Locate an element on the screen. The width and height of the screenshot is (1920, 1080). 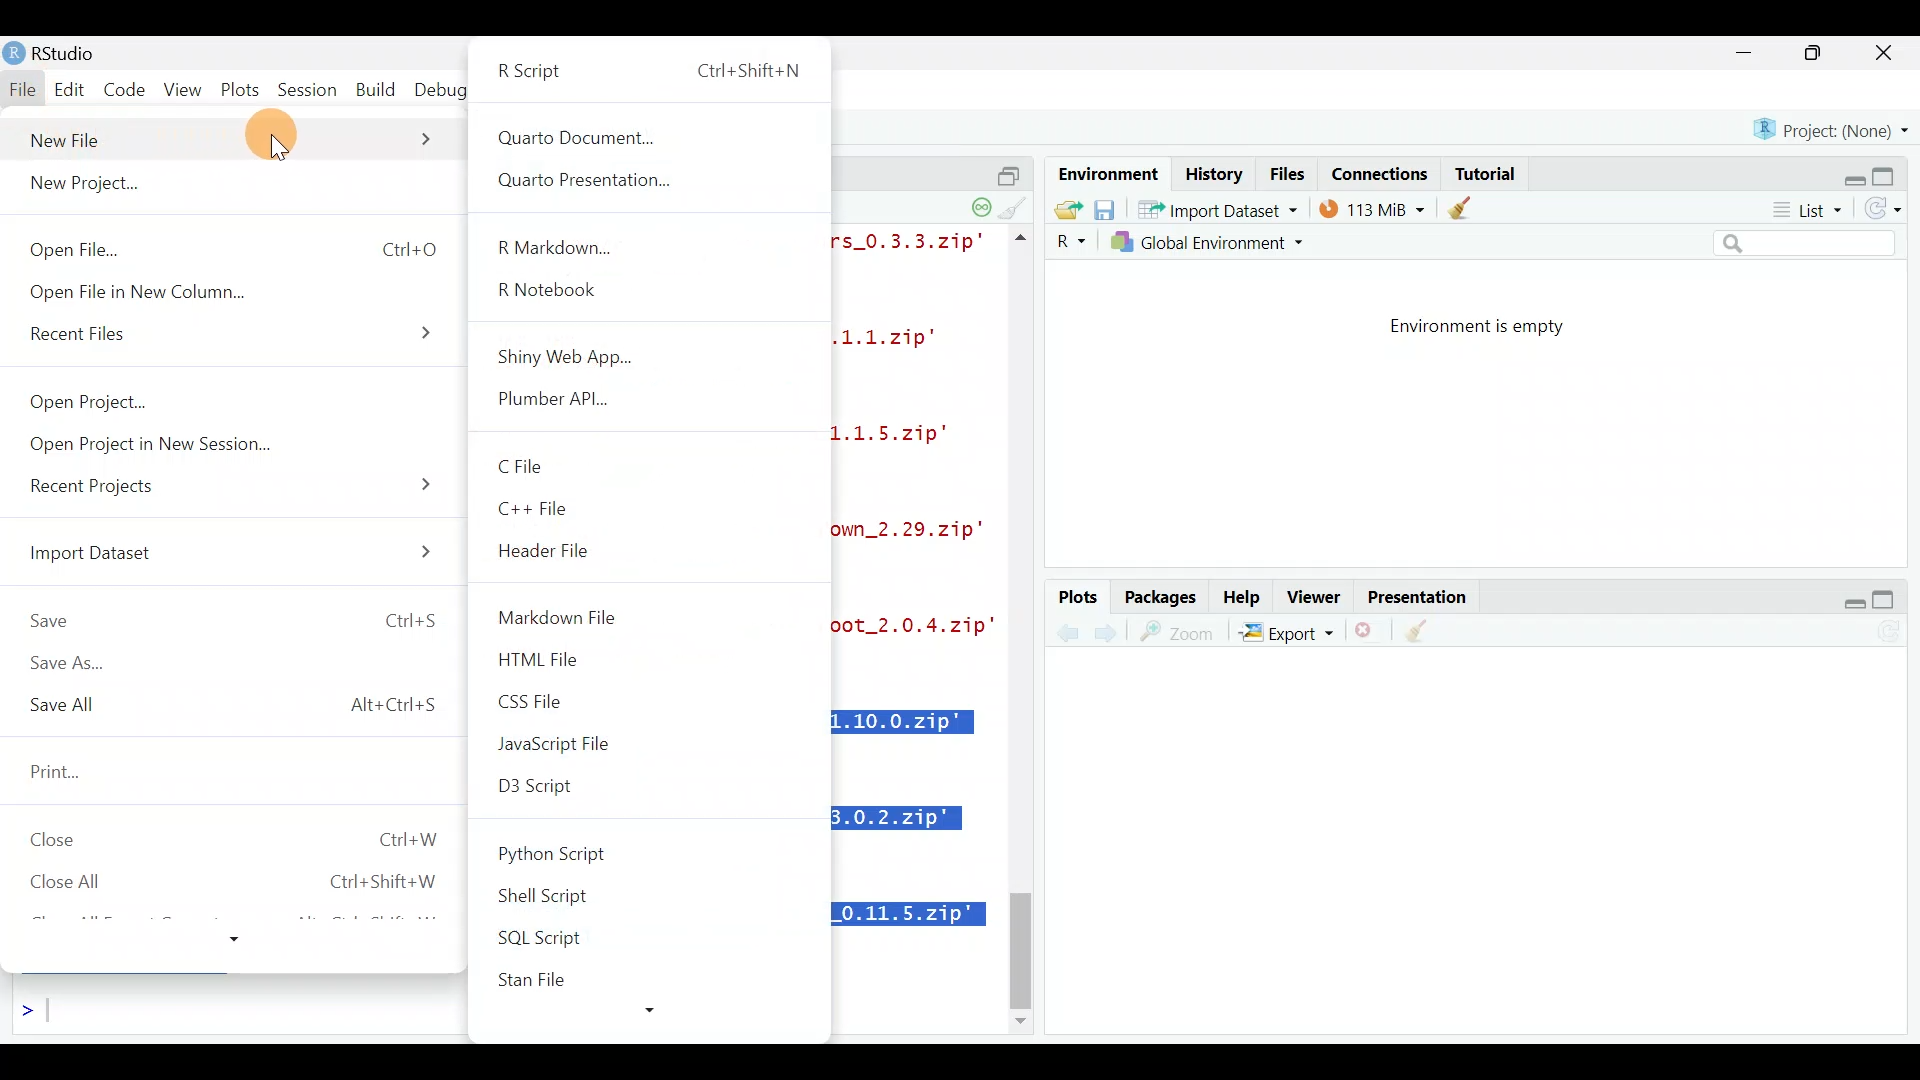
Recent Projects  is located at coordinates (229, 485).